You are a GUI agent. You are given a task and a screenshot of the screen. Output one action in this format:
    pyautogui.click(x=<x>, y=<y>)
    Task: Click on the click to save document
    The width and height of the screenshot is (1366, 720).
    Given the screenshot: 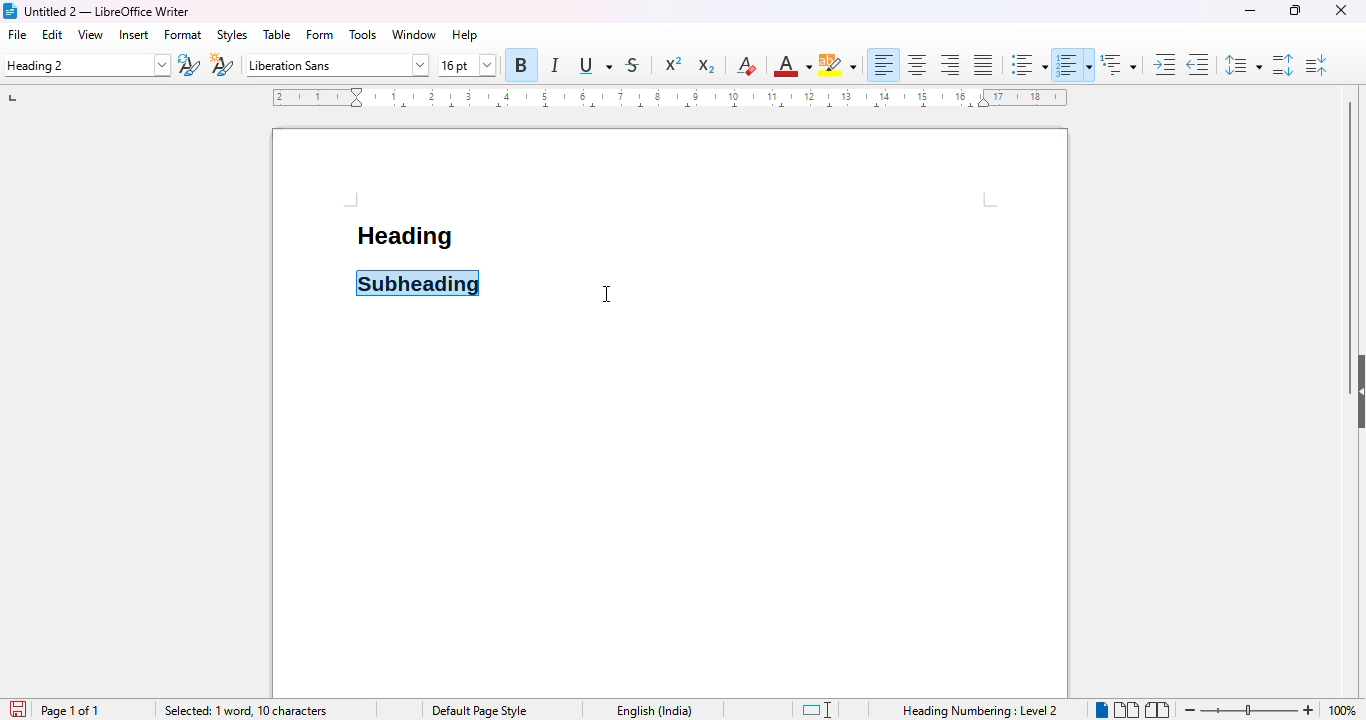 What is the action you would take?
    pyautogui.click(x=21, y=711)
    